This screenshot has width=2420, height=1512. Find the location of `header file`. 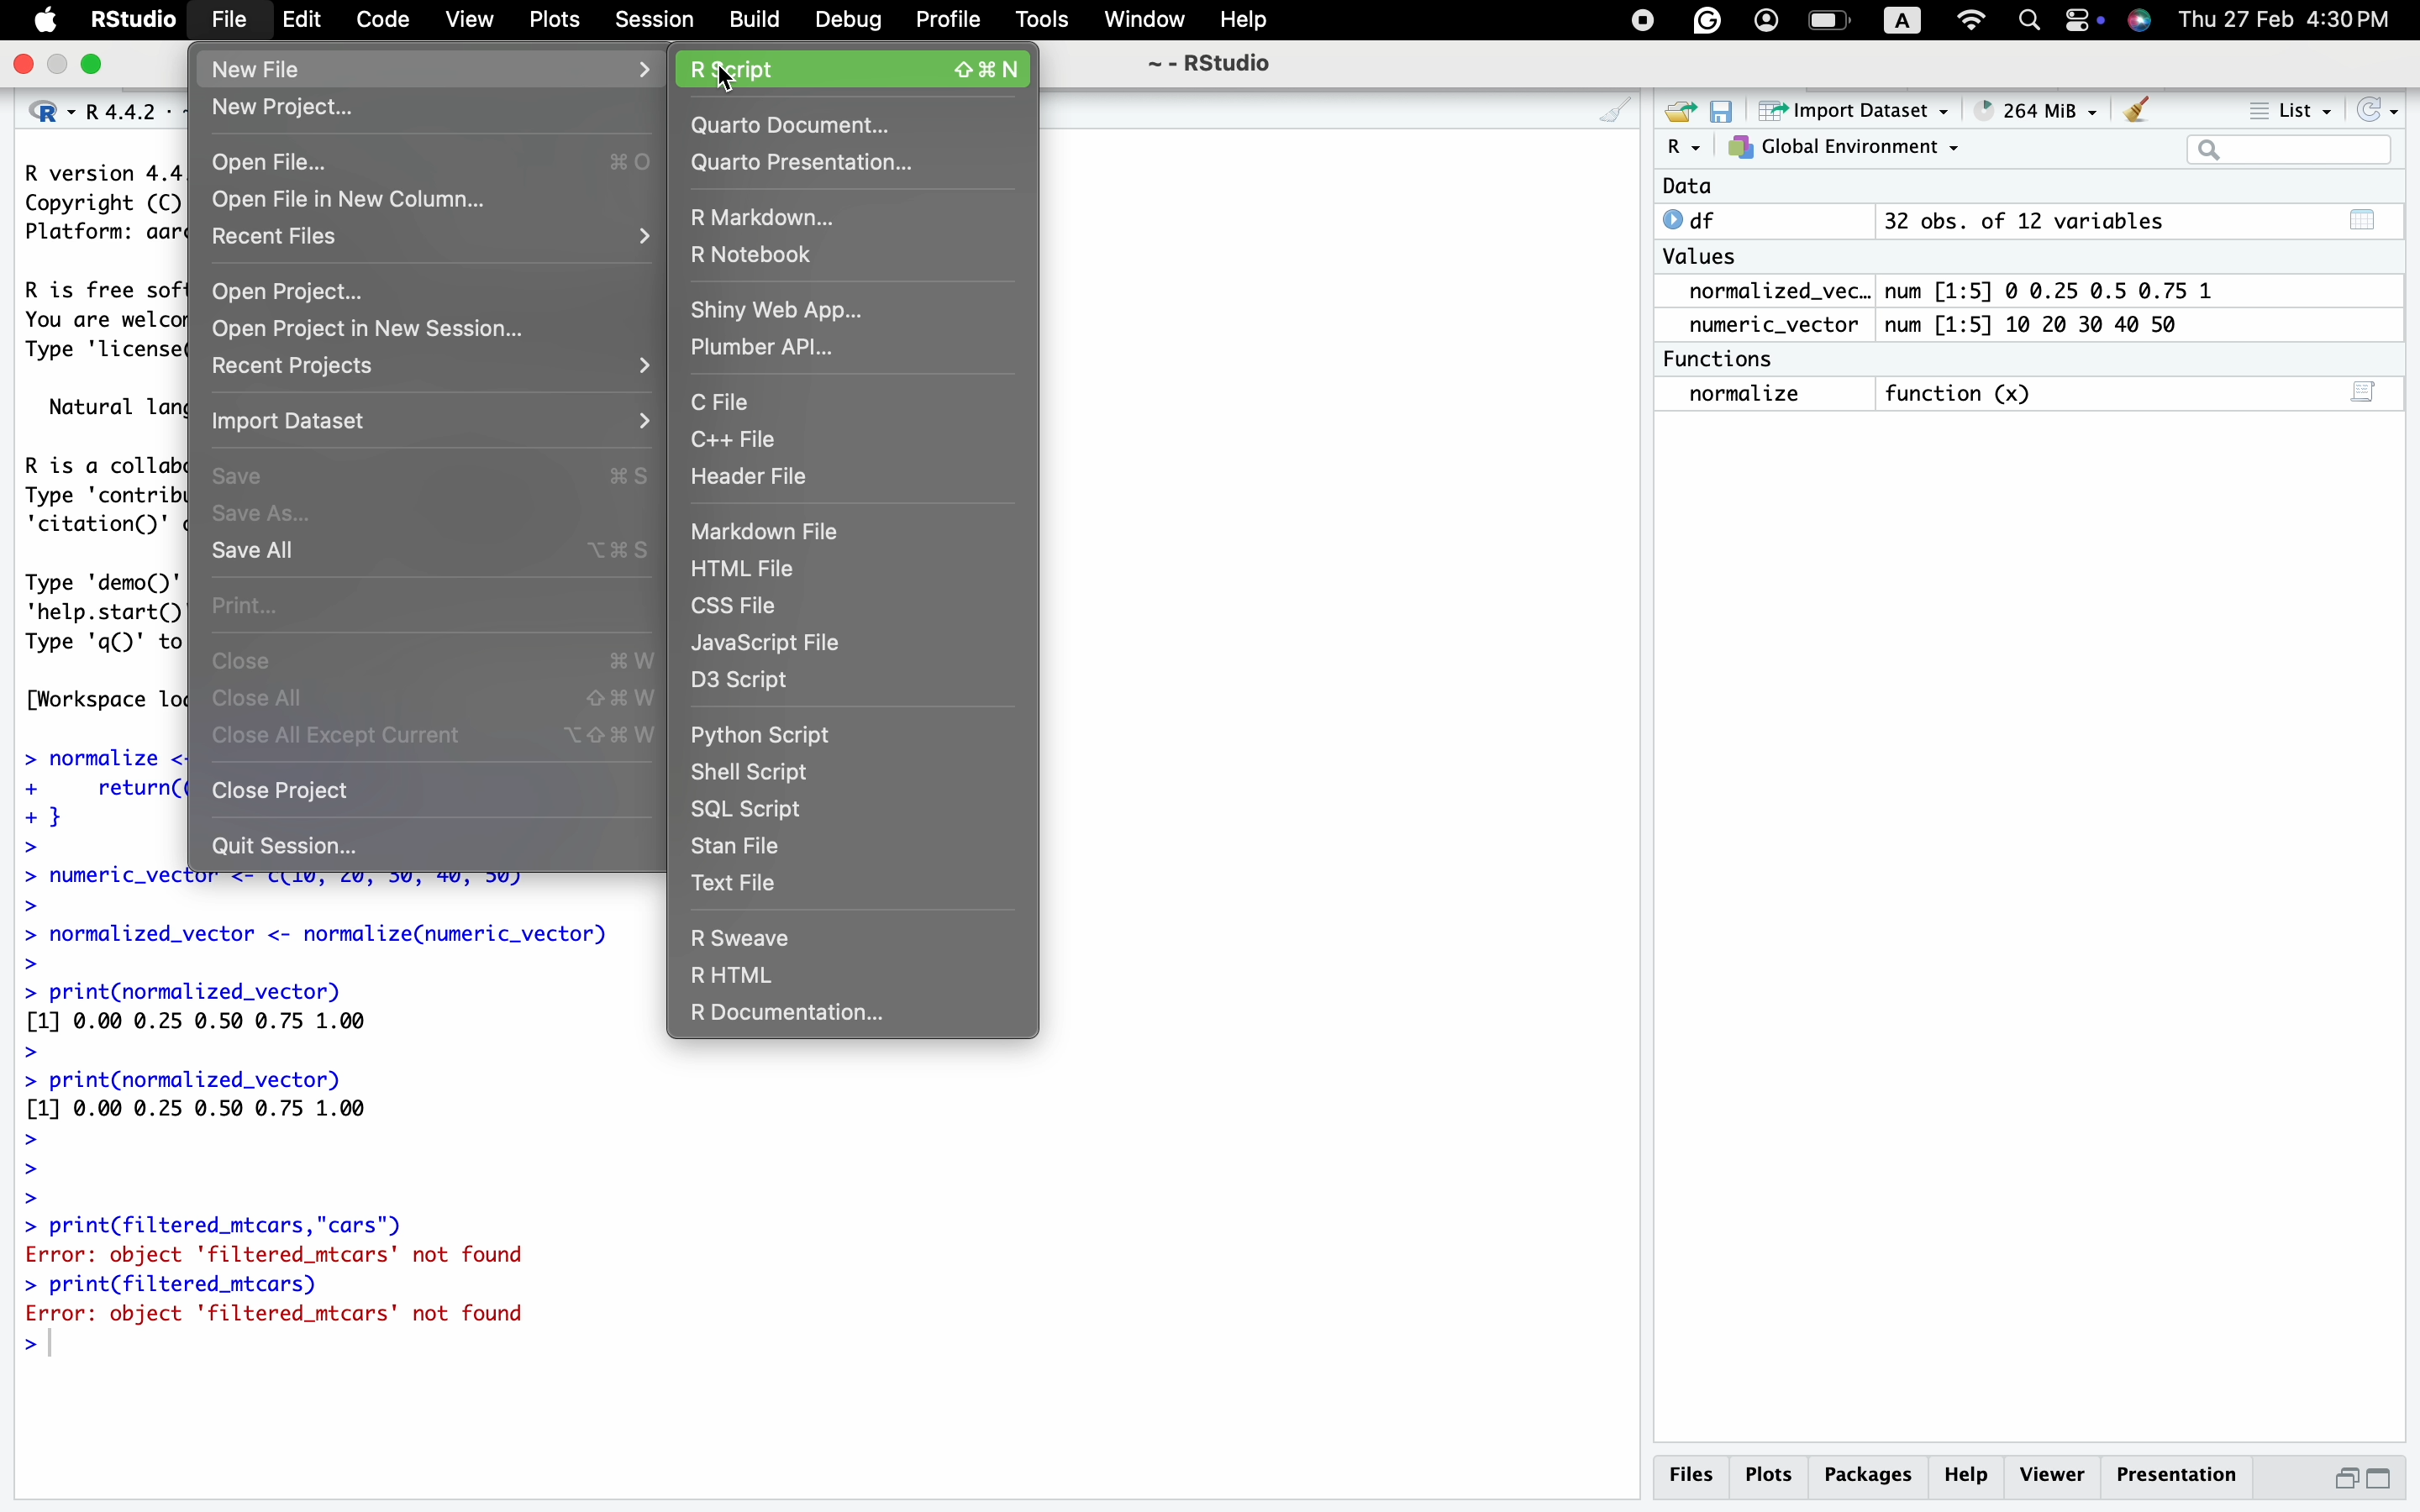

header file is located at coordinates (851, 481).